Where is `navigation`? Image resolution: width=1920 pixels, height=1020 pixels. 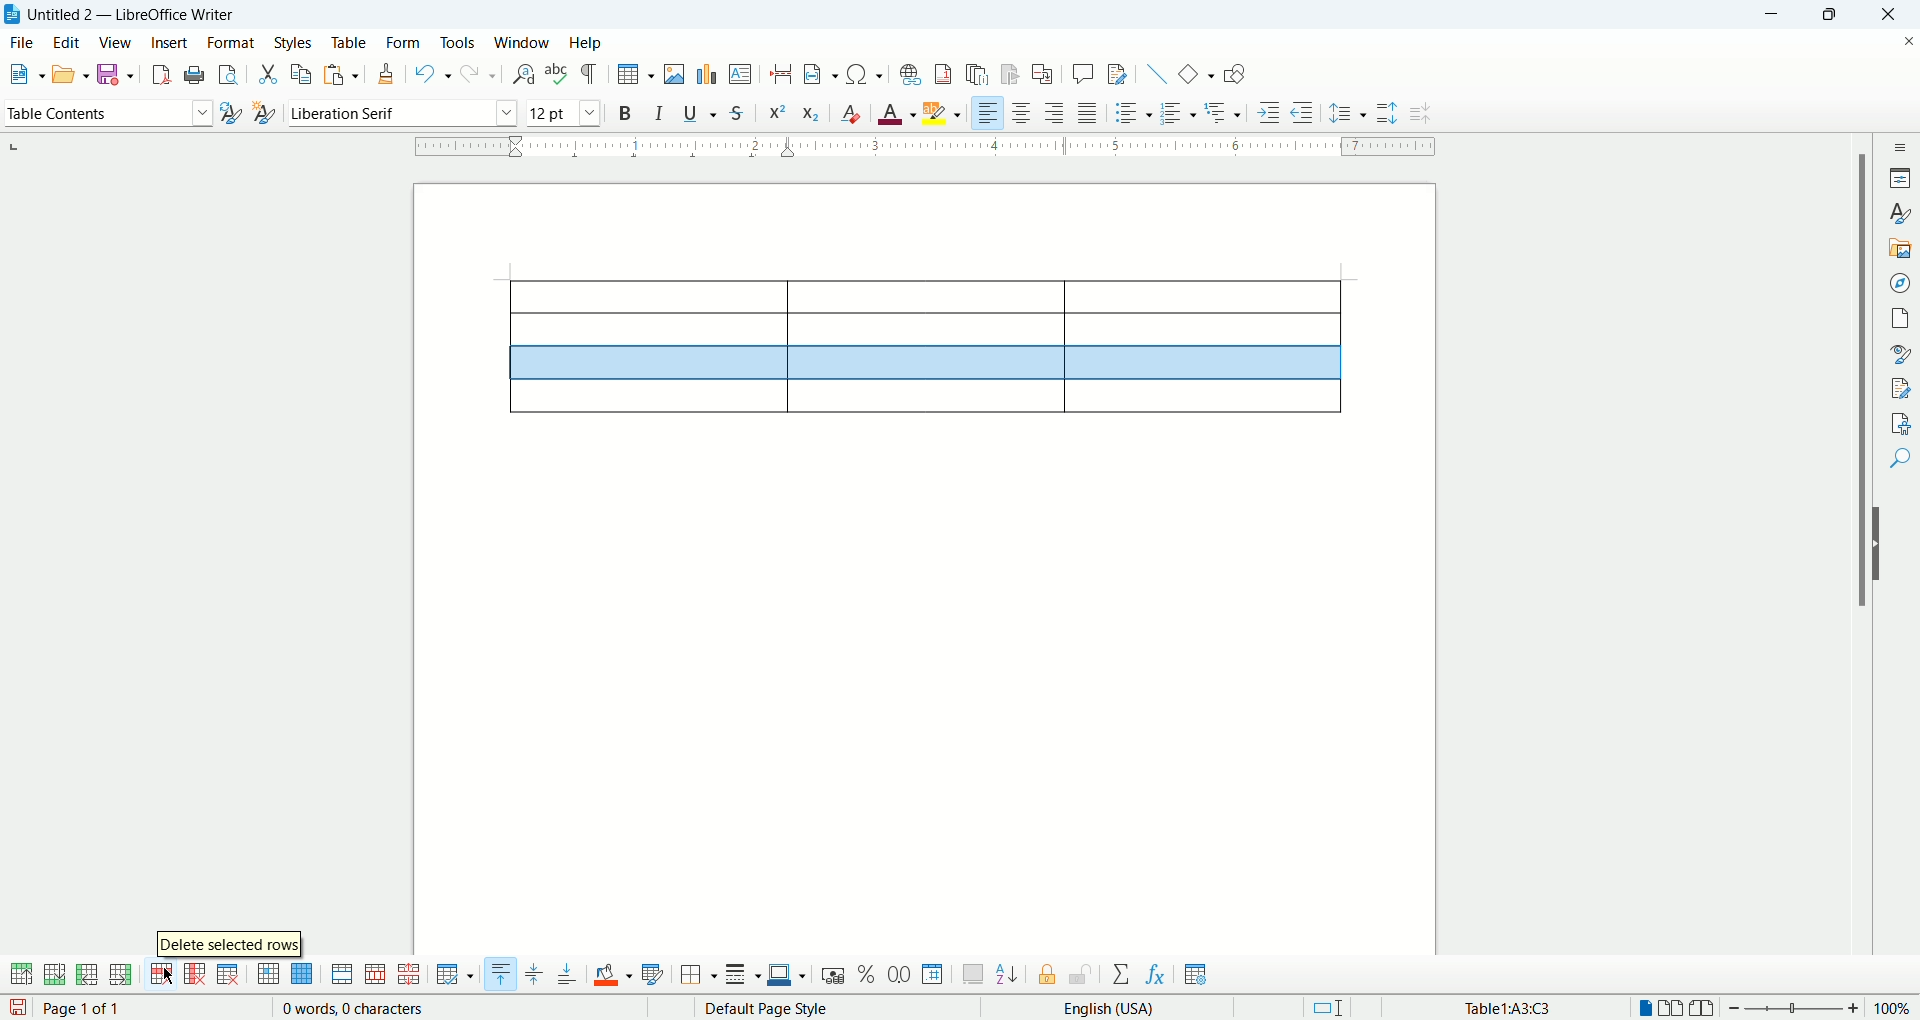
navigation is located at coordinates (1901, 285).